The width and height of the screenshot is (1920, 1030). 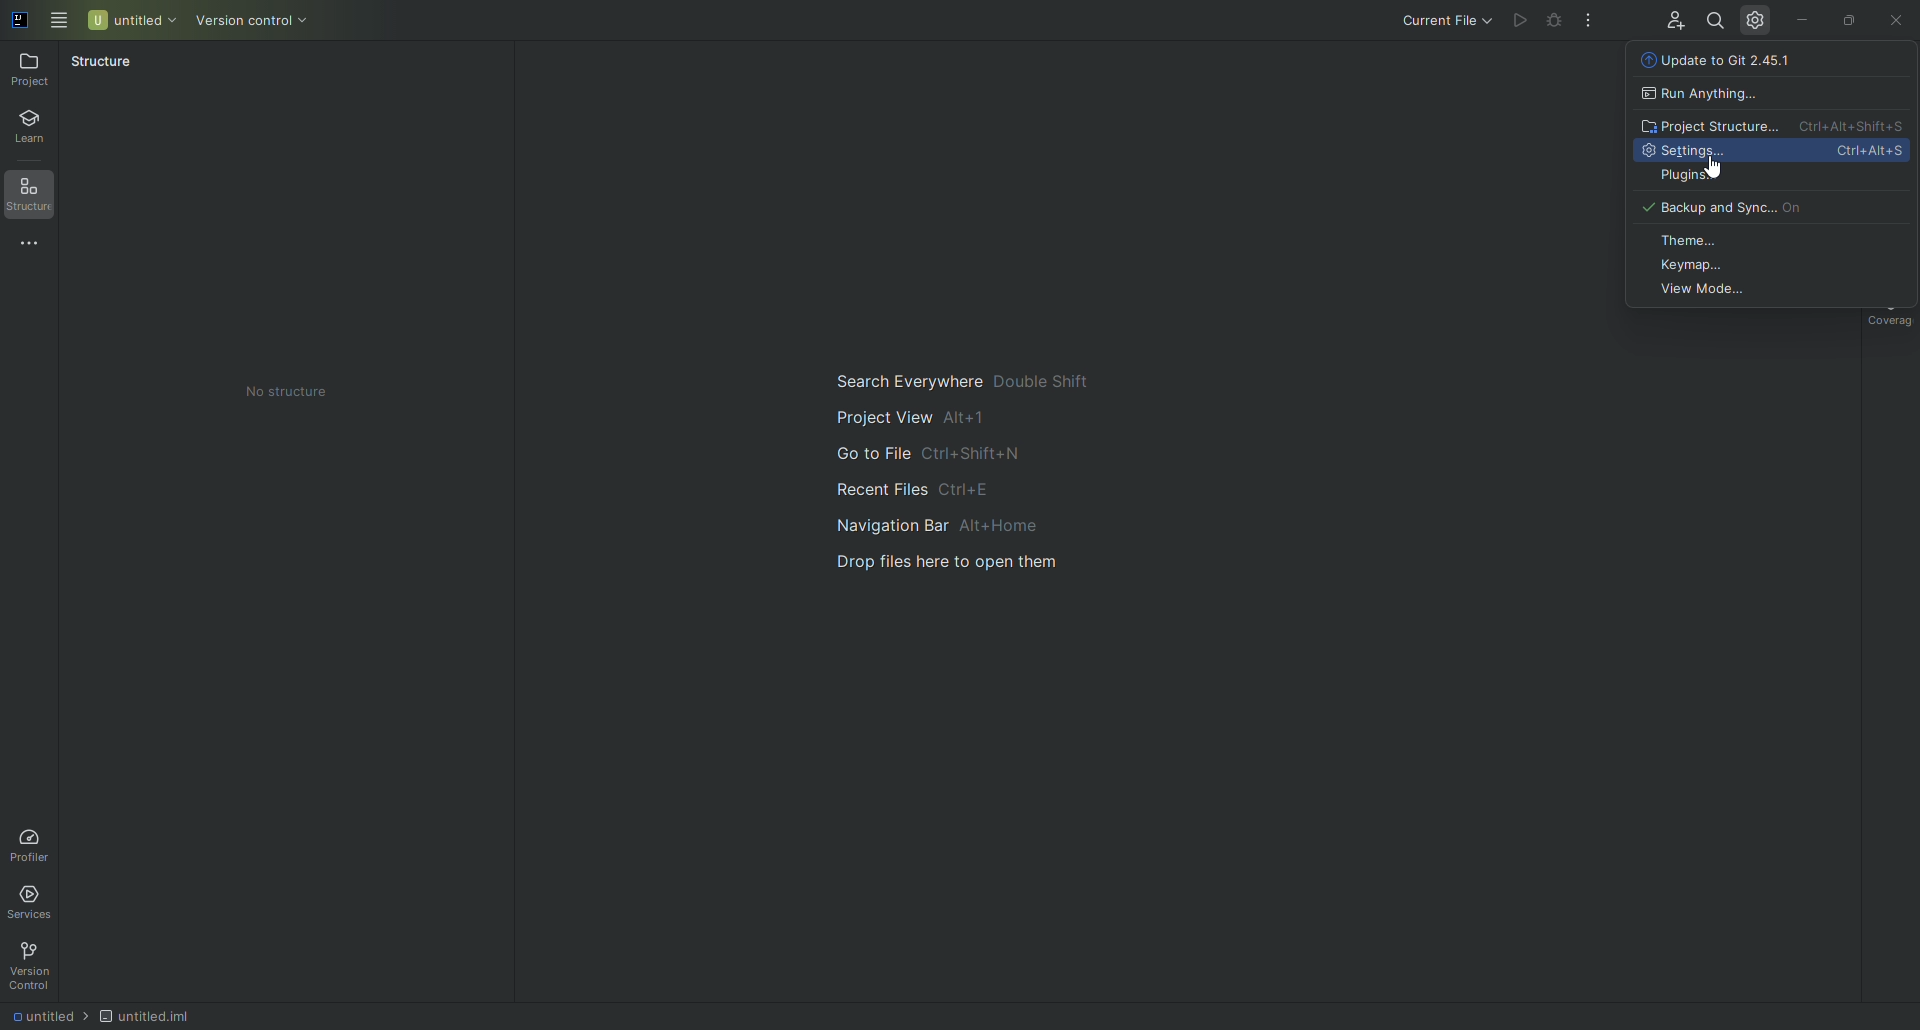 What do you see at coordinates (105, 61) in the screenshot?
I see `Structure` at bounding box center [105, 61].